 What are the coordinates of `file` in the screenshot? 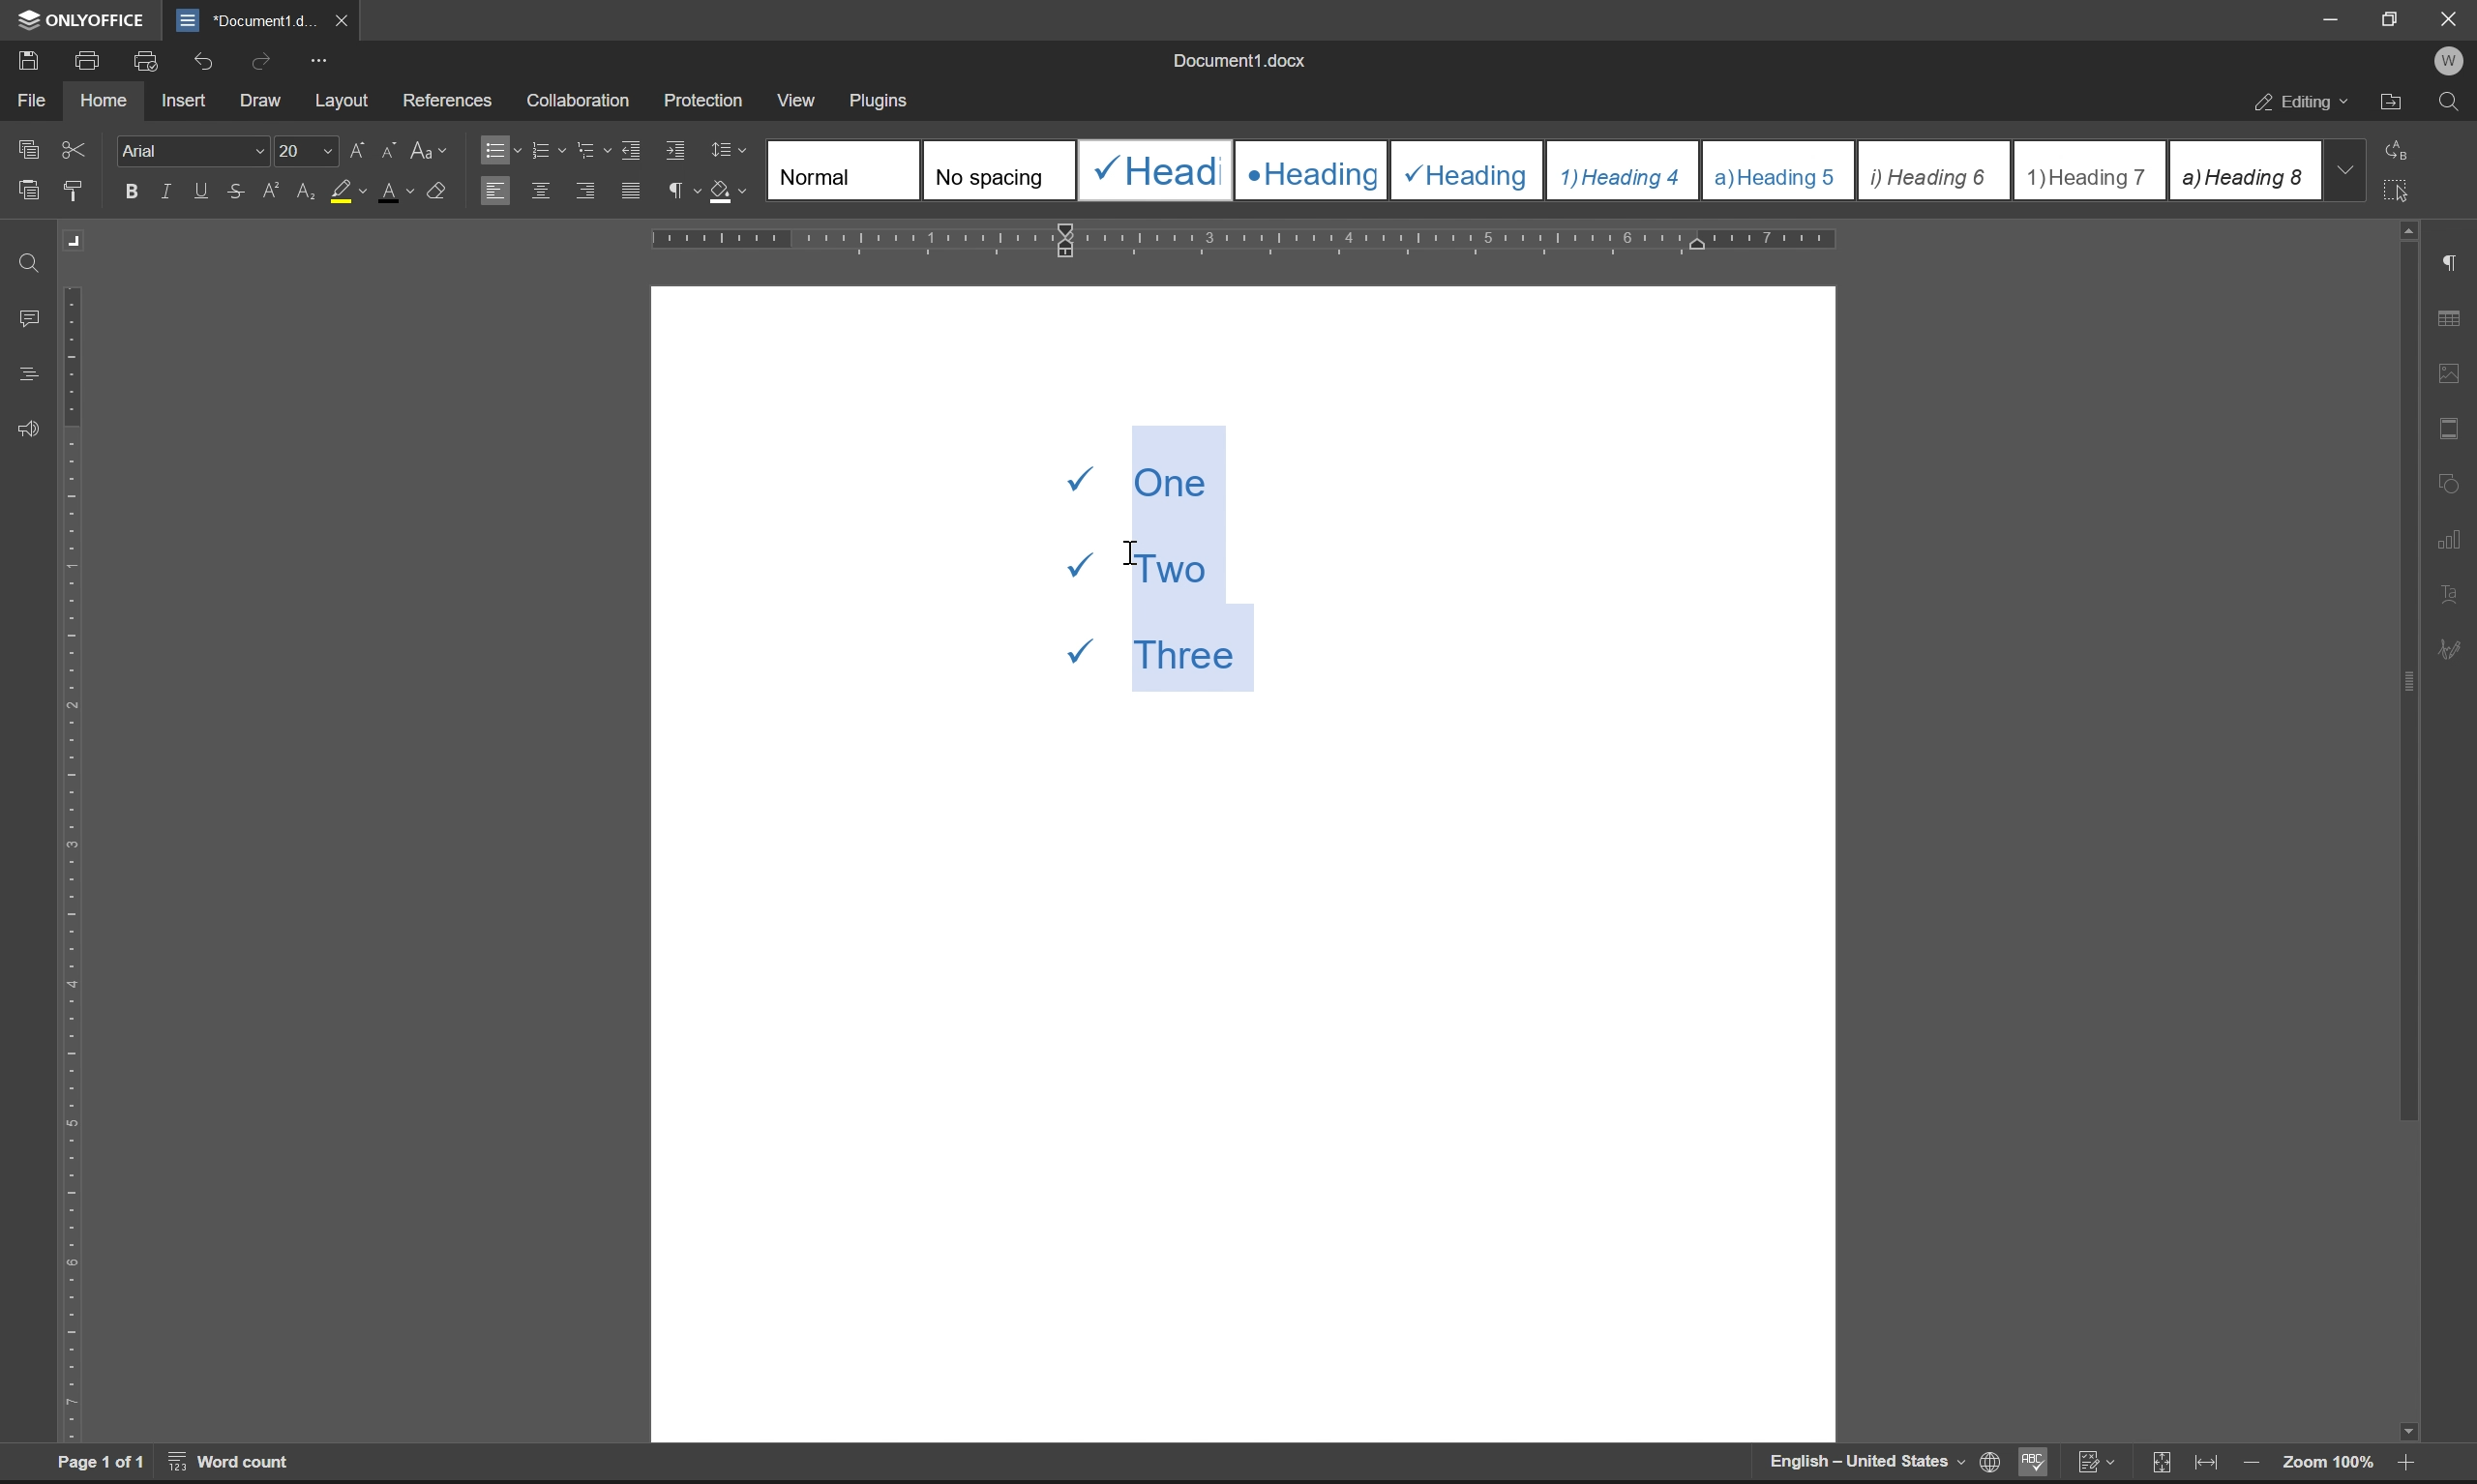 It's located at (30, 100).